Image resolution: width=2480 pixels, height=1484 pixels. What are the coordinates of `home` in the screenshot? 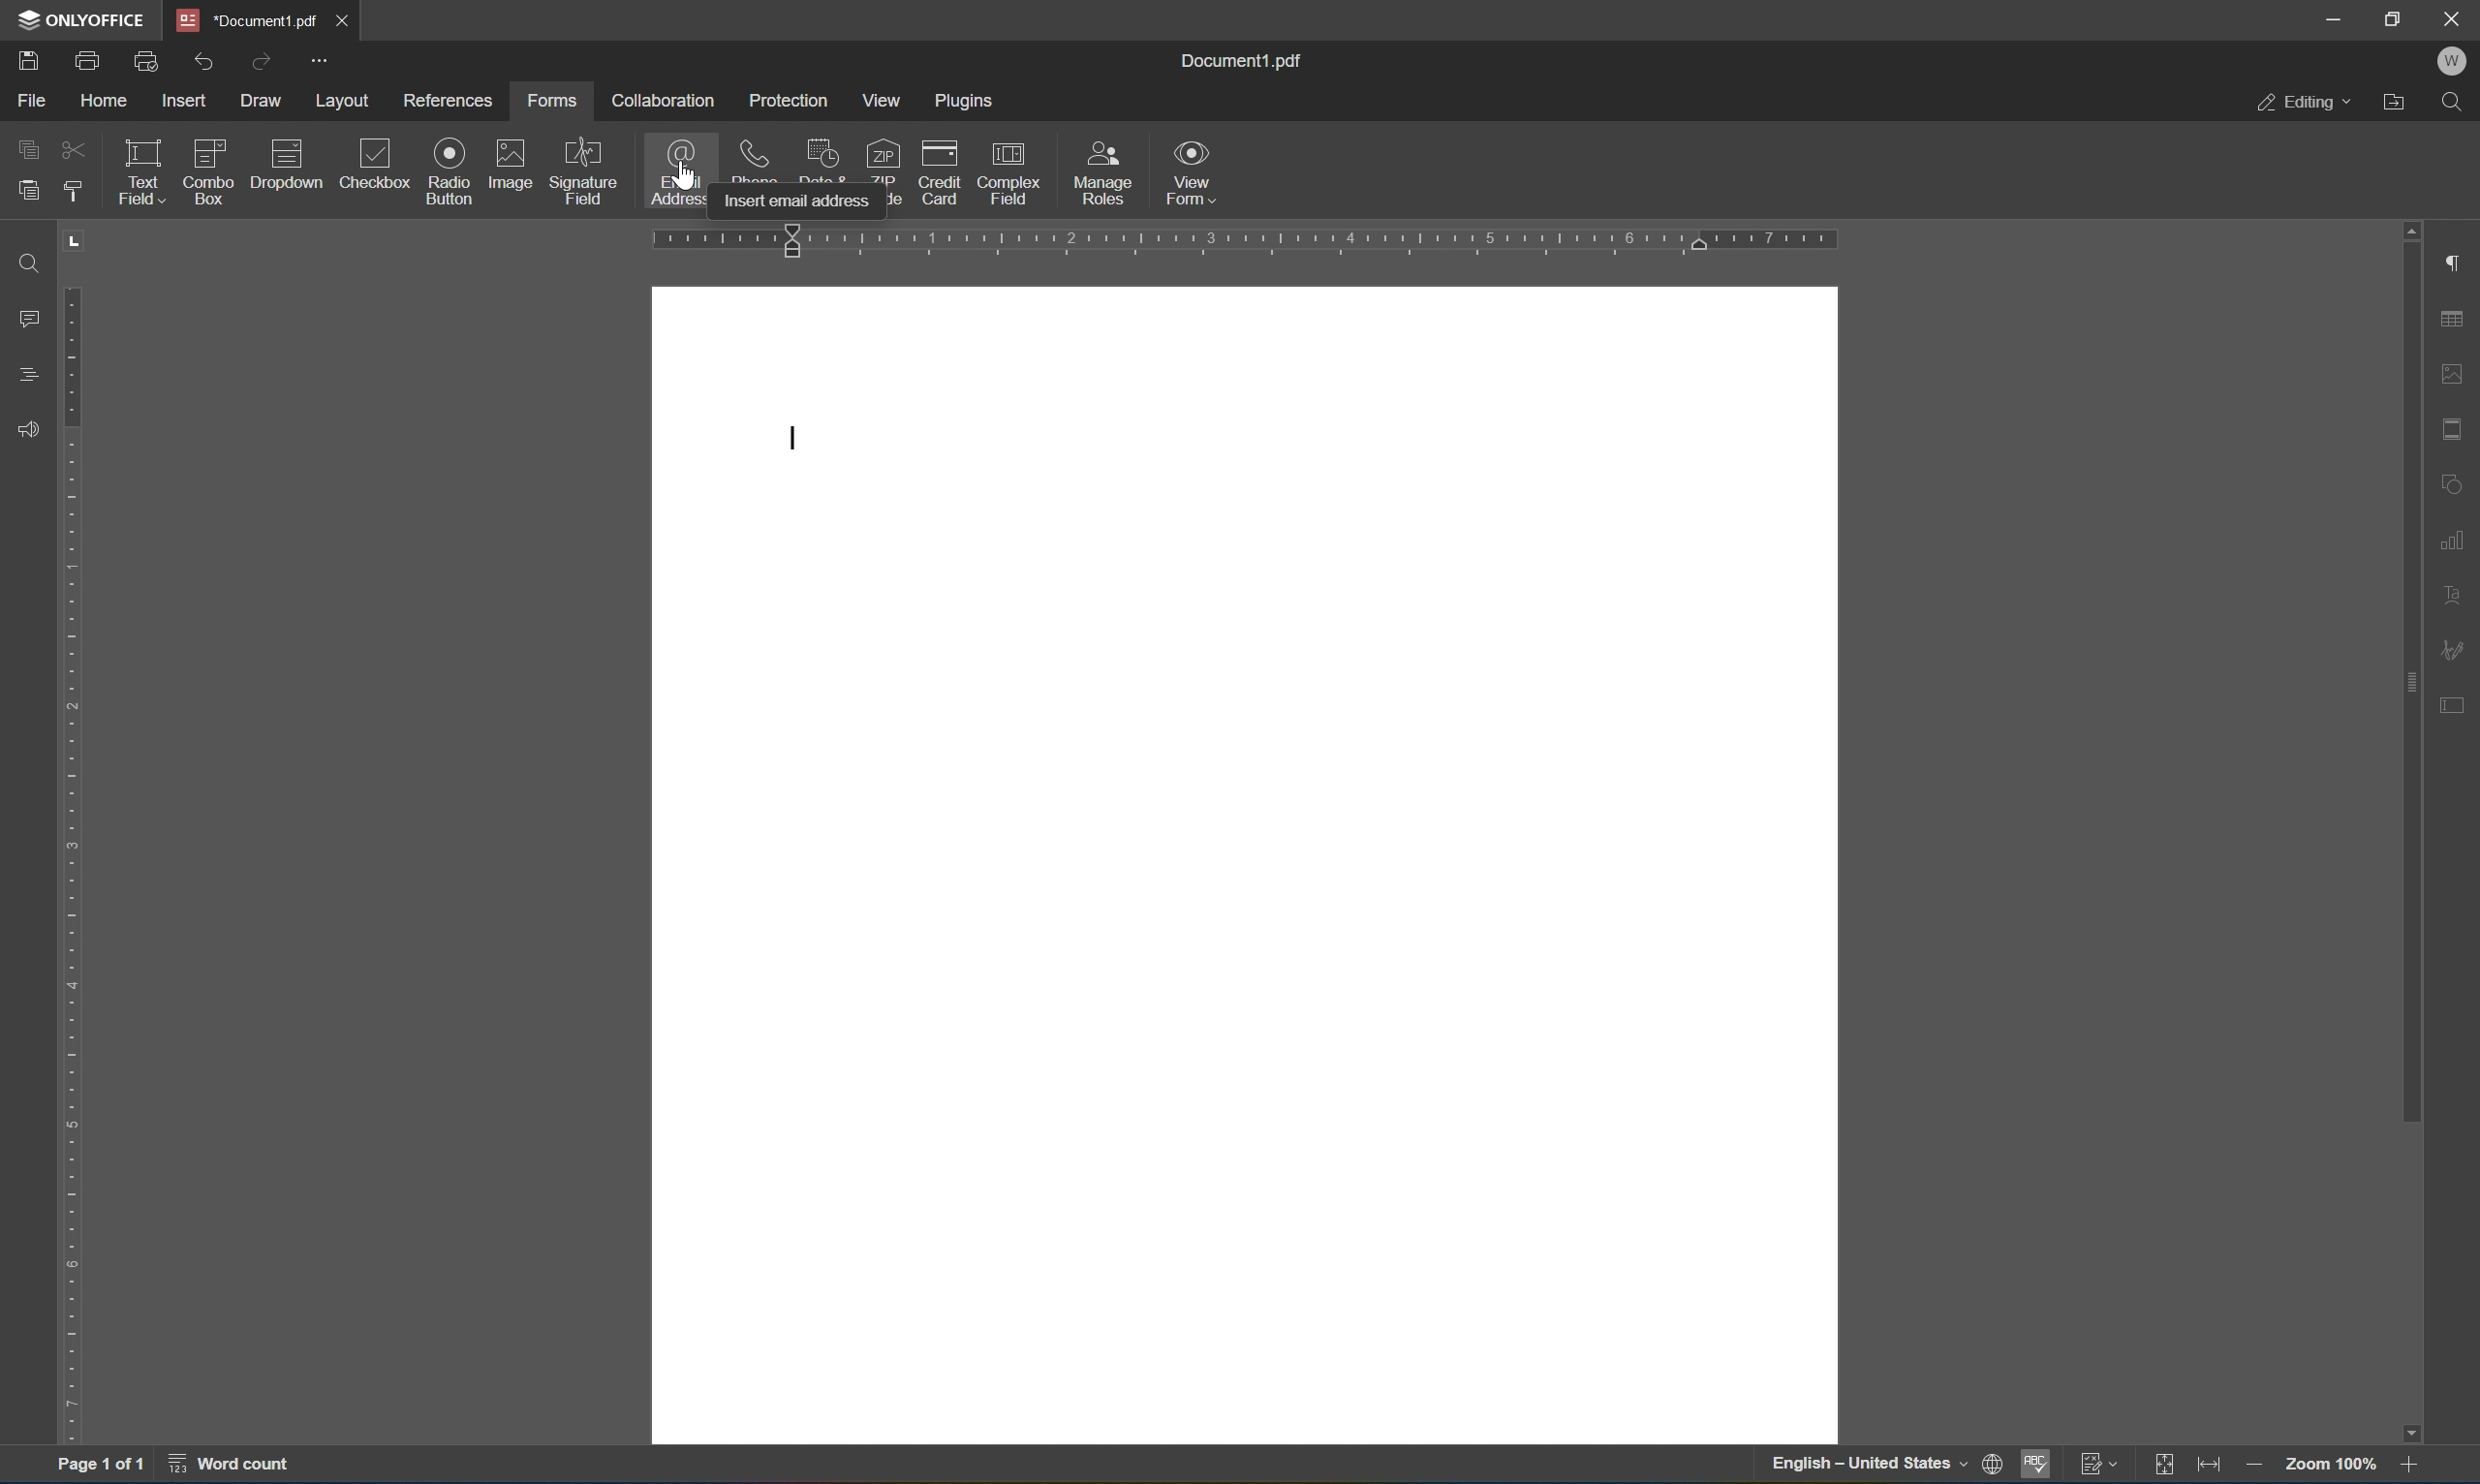 It's located at (109, 101).